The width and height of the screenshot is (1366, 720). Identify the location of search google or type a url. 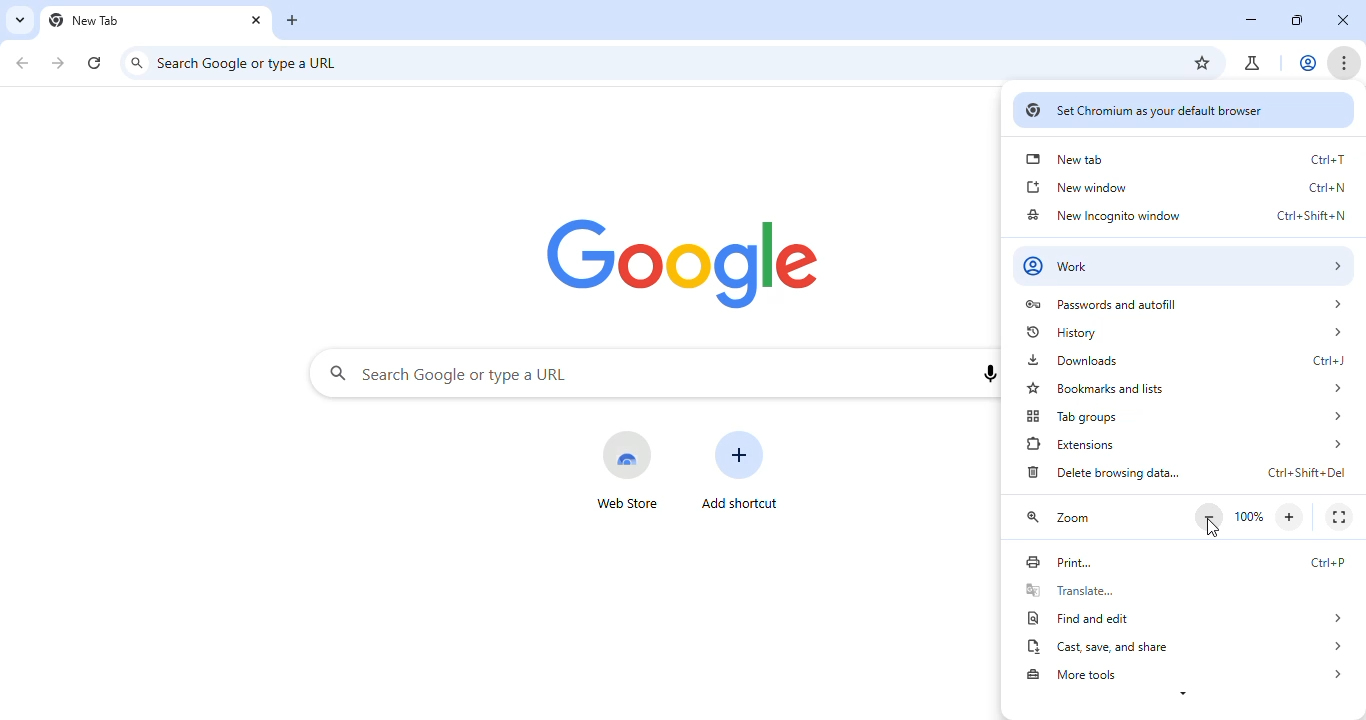
(481, 376).